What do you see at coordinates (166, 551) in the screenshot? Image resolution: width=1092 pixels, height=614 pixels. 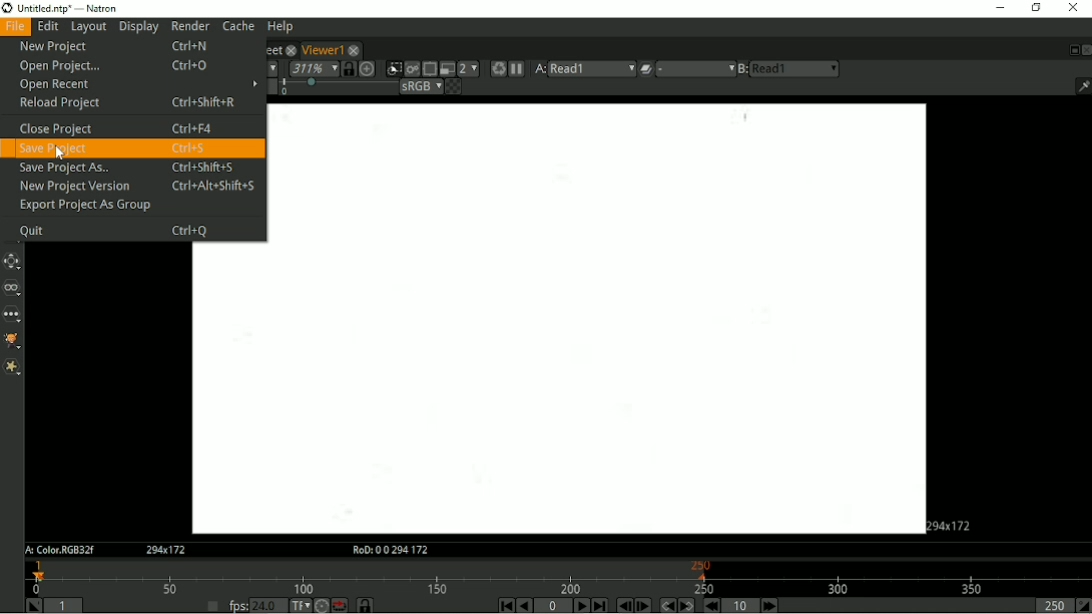 I see `Aspect` at bounding box center [166, 551].